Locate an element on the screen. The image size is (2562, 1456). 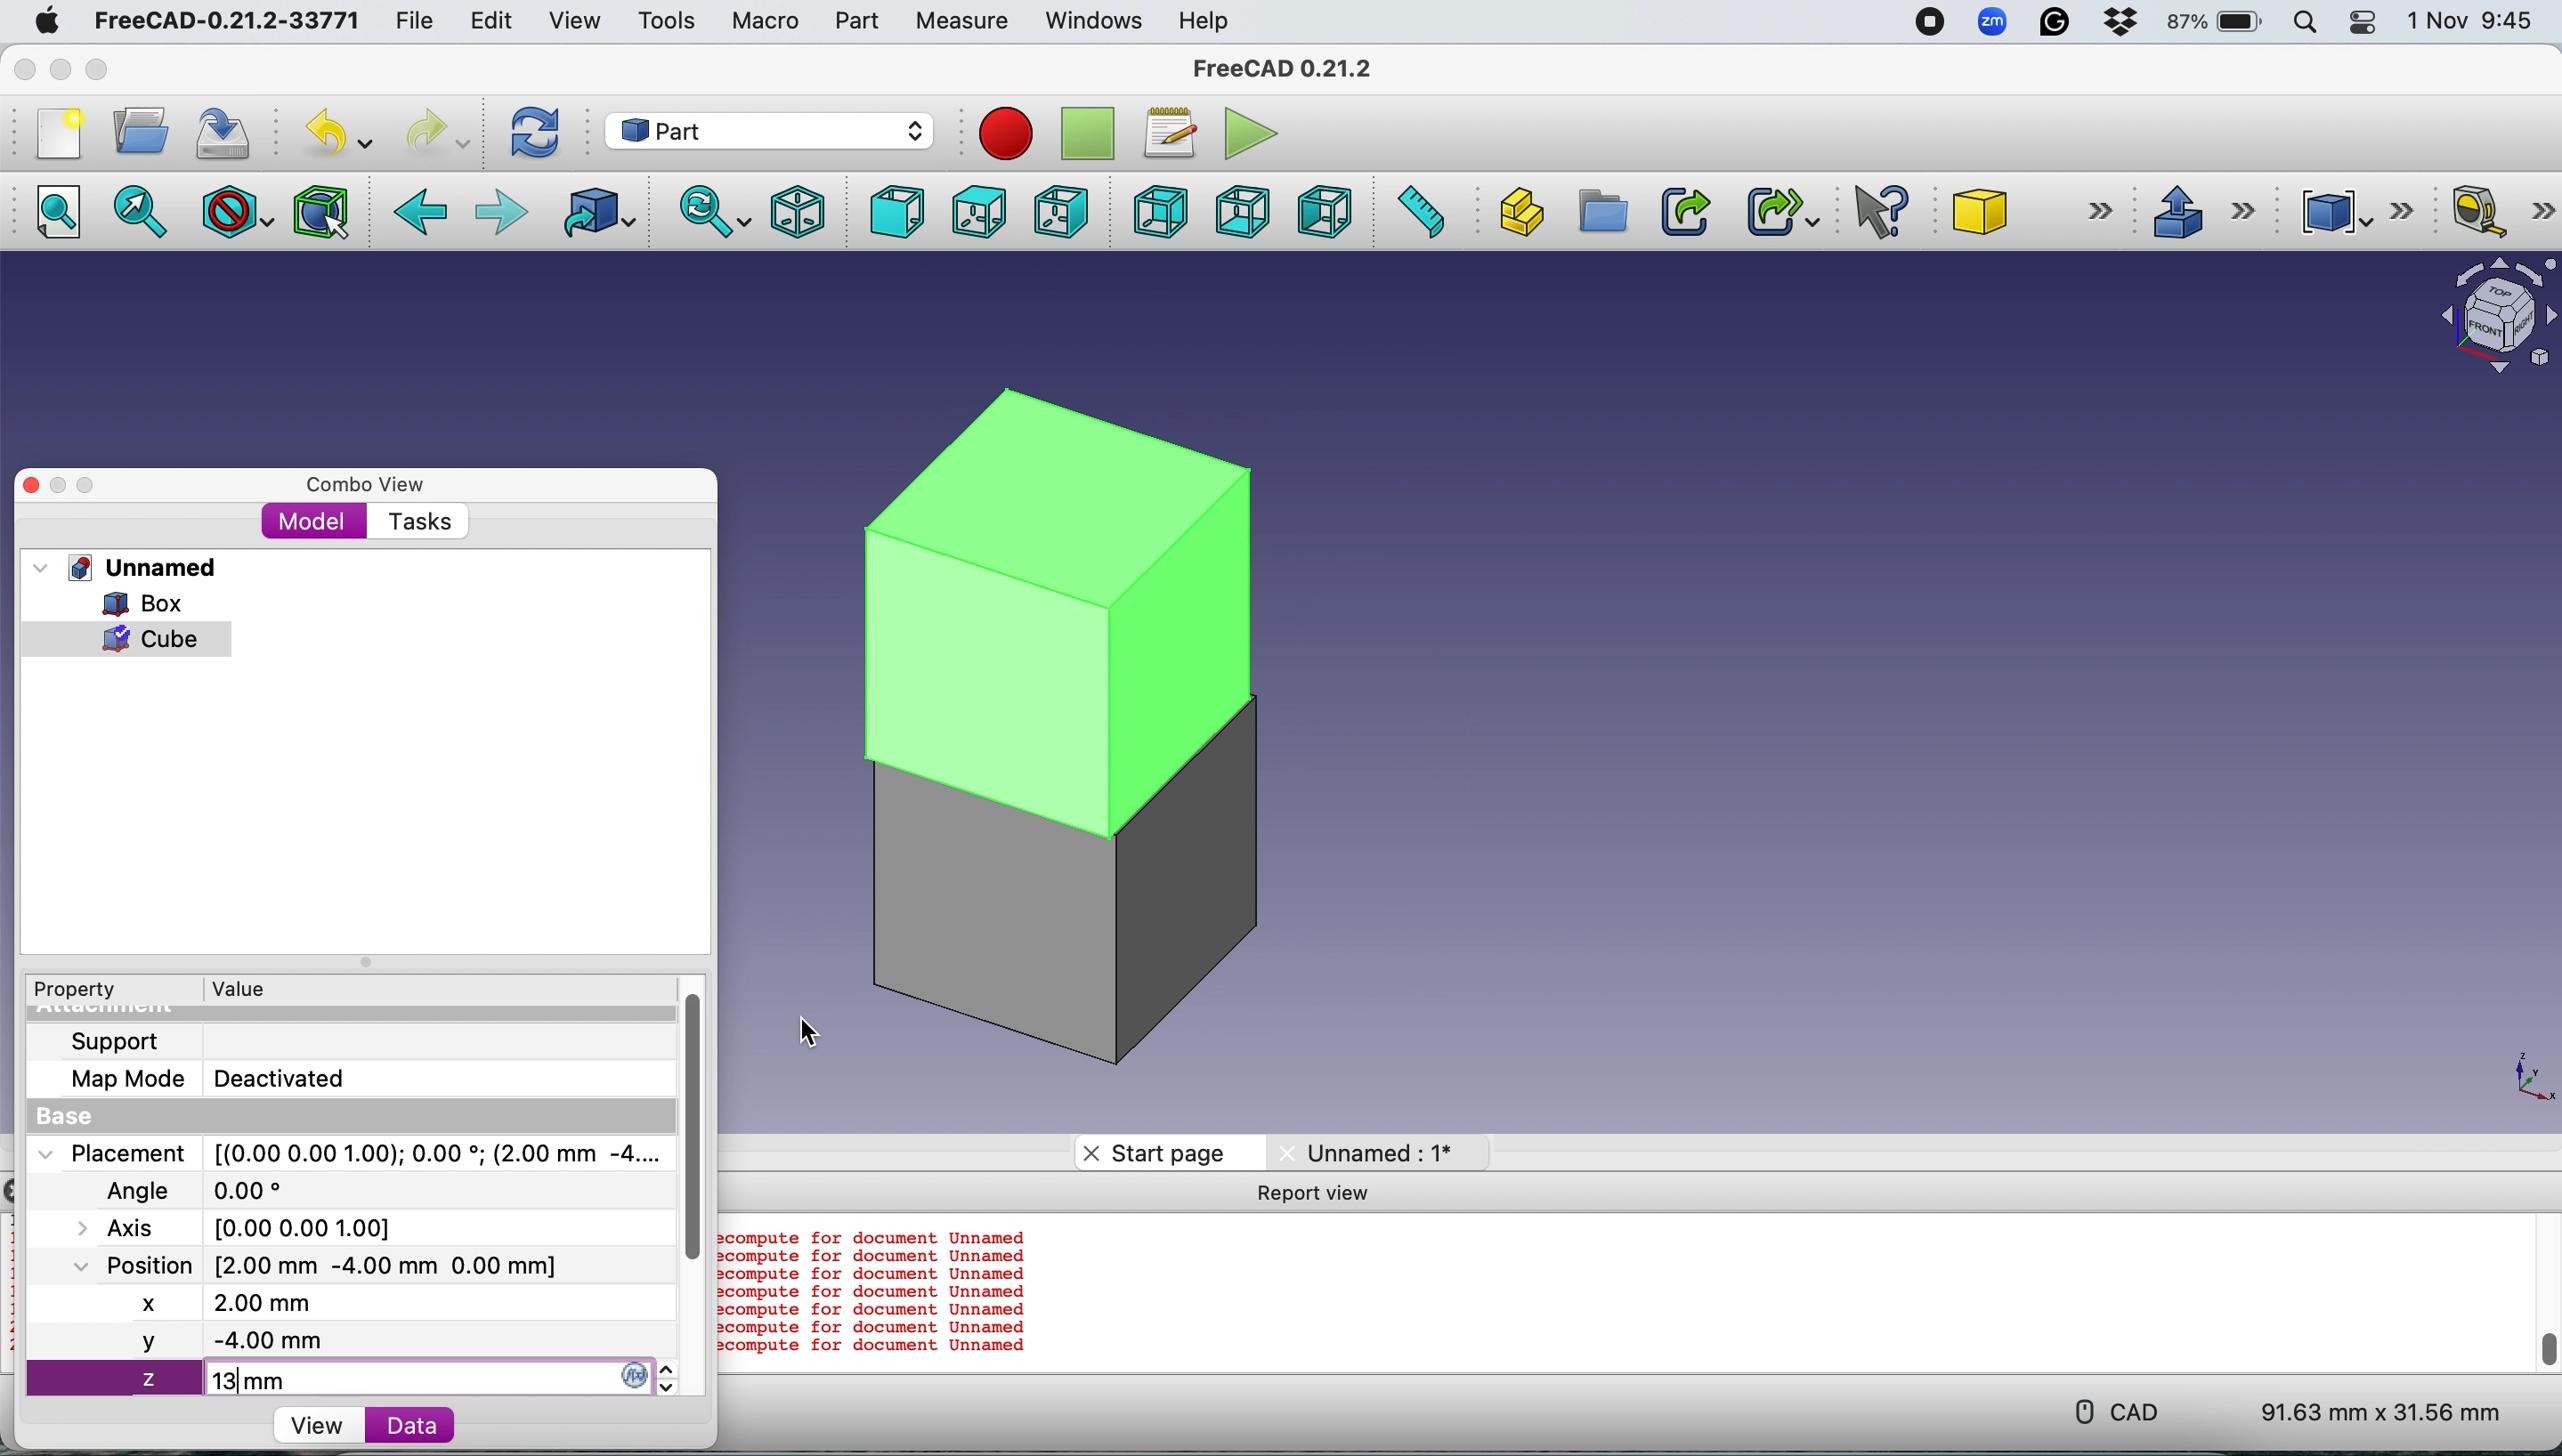
Minimise is located at coordinates (60, 486).